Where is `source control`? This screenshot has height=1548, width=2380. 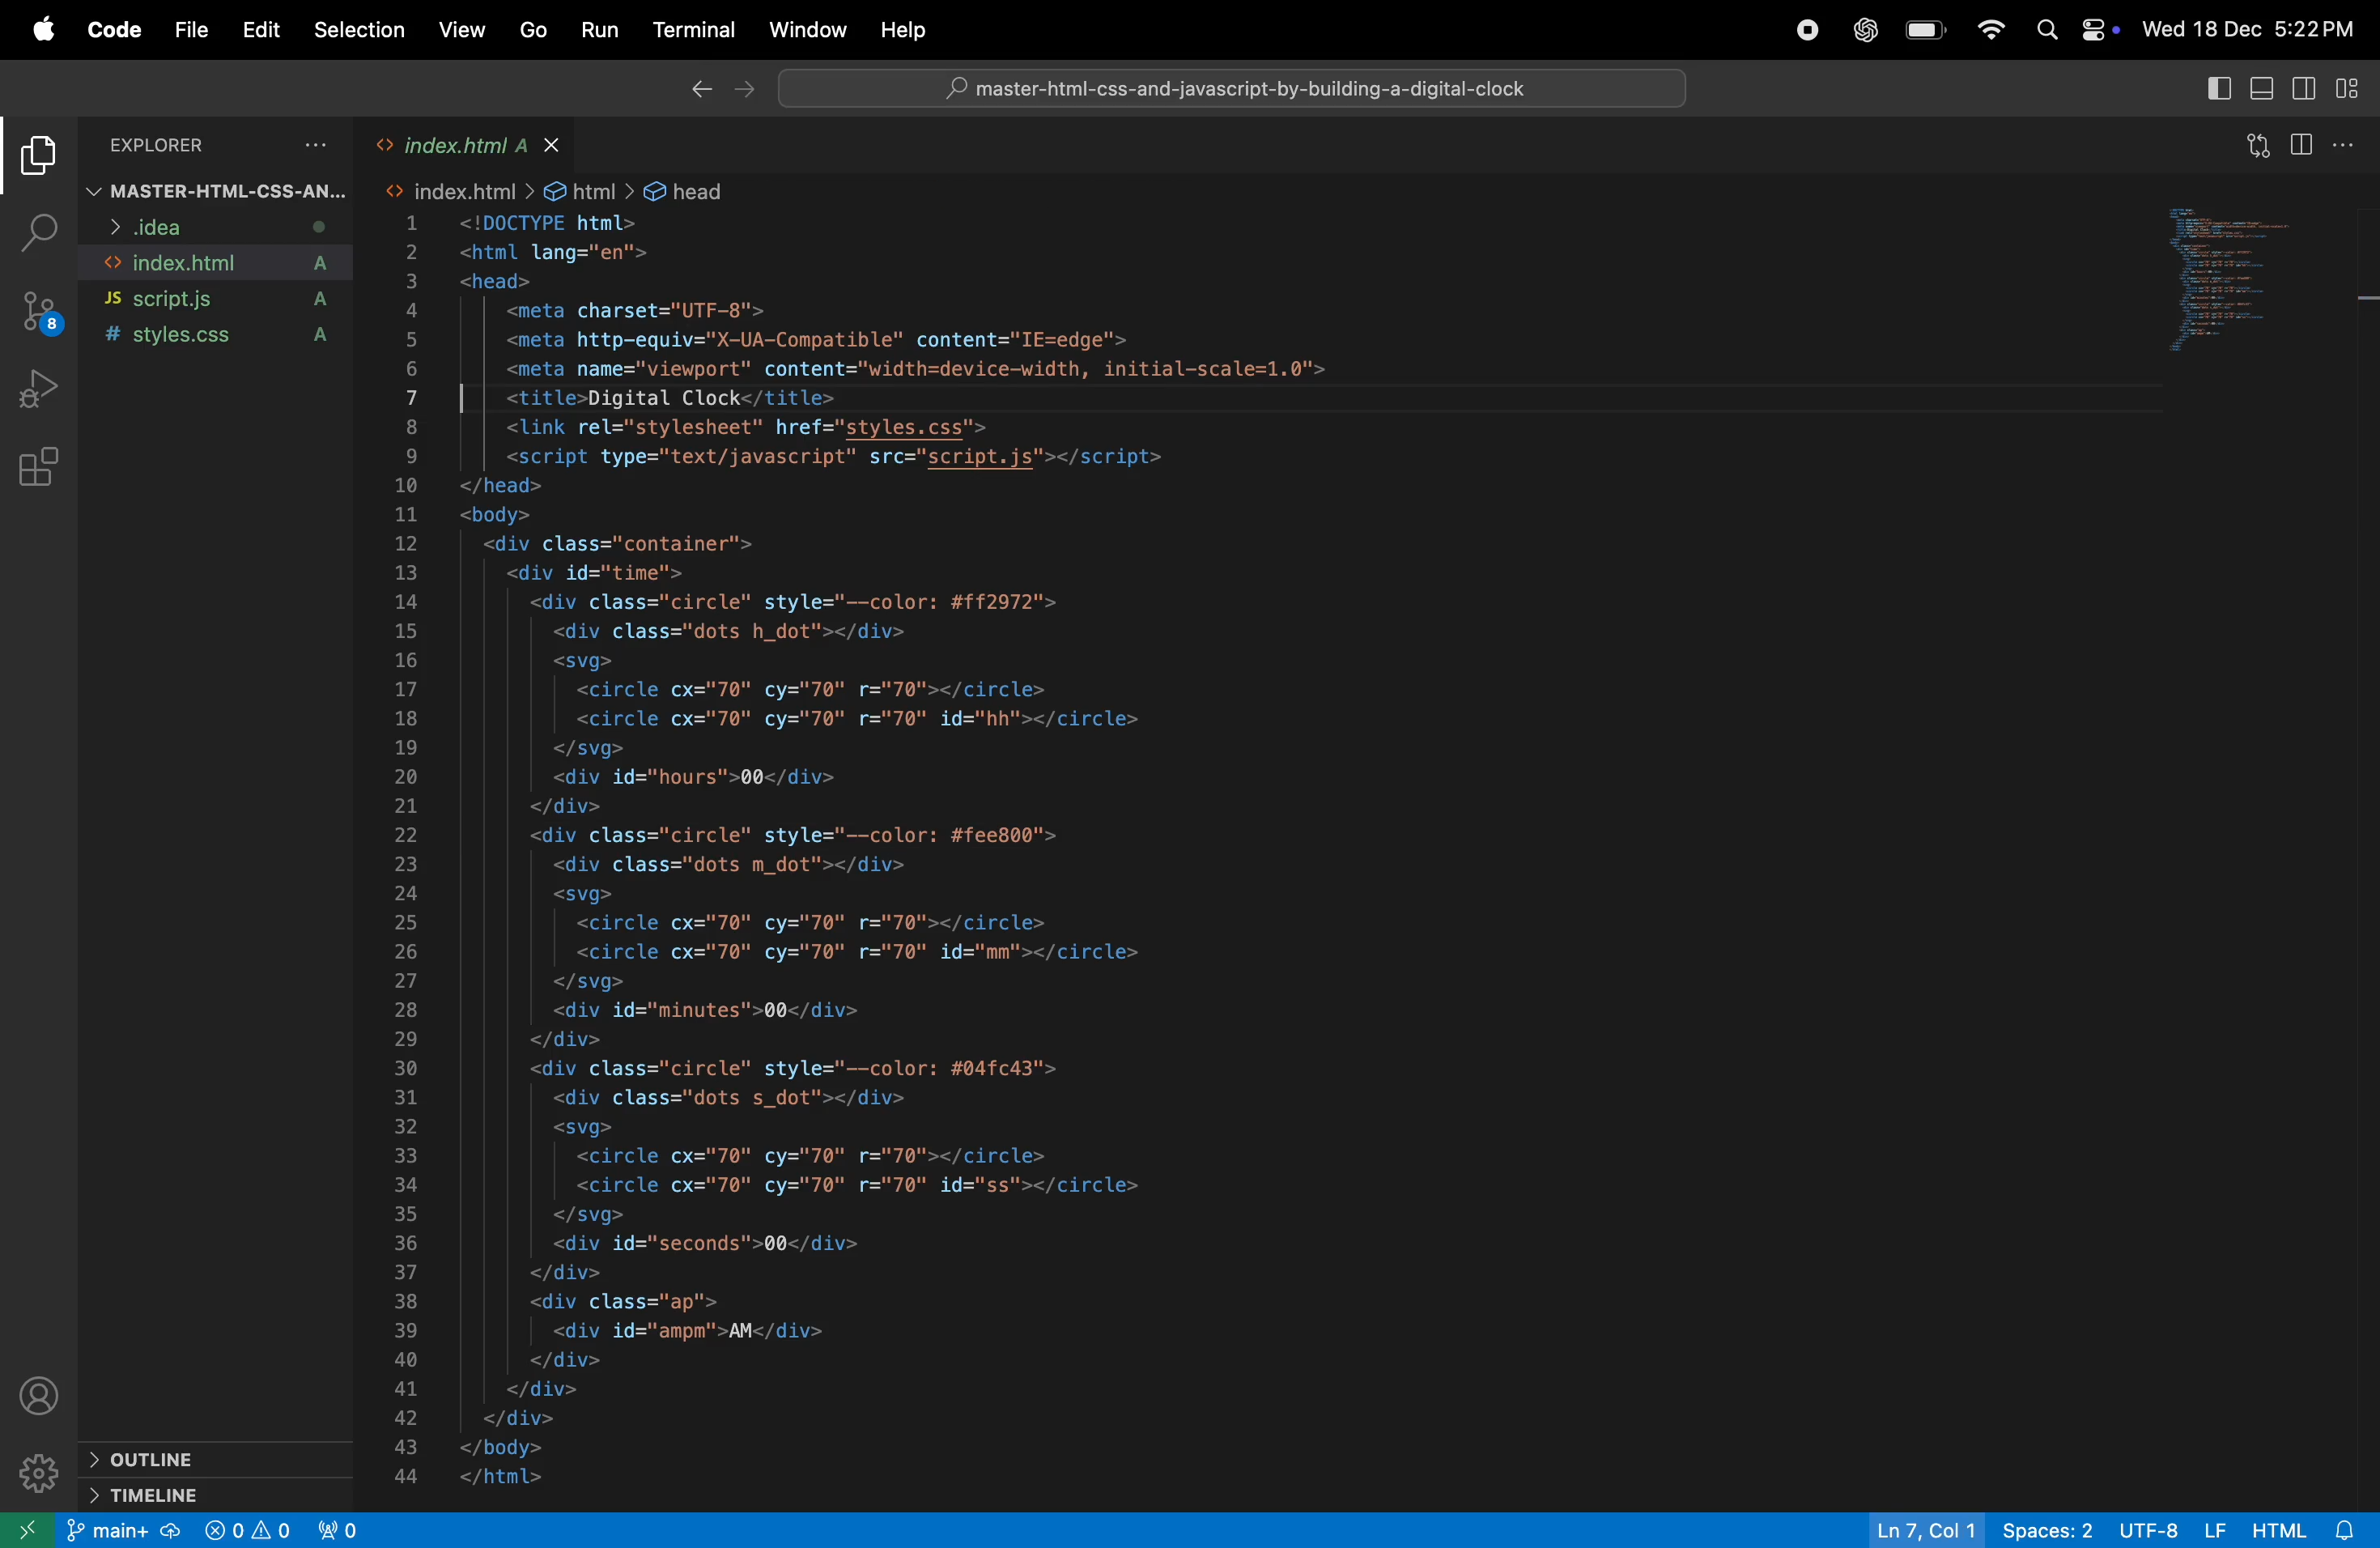
source control is located at coordinates (39, 314).